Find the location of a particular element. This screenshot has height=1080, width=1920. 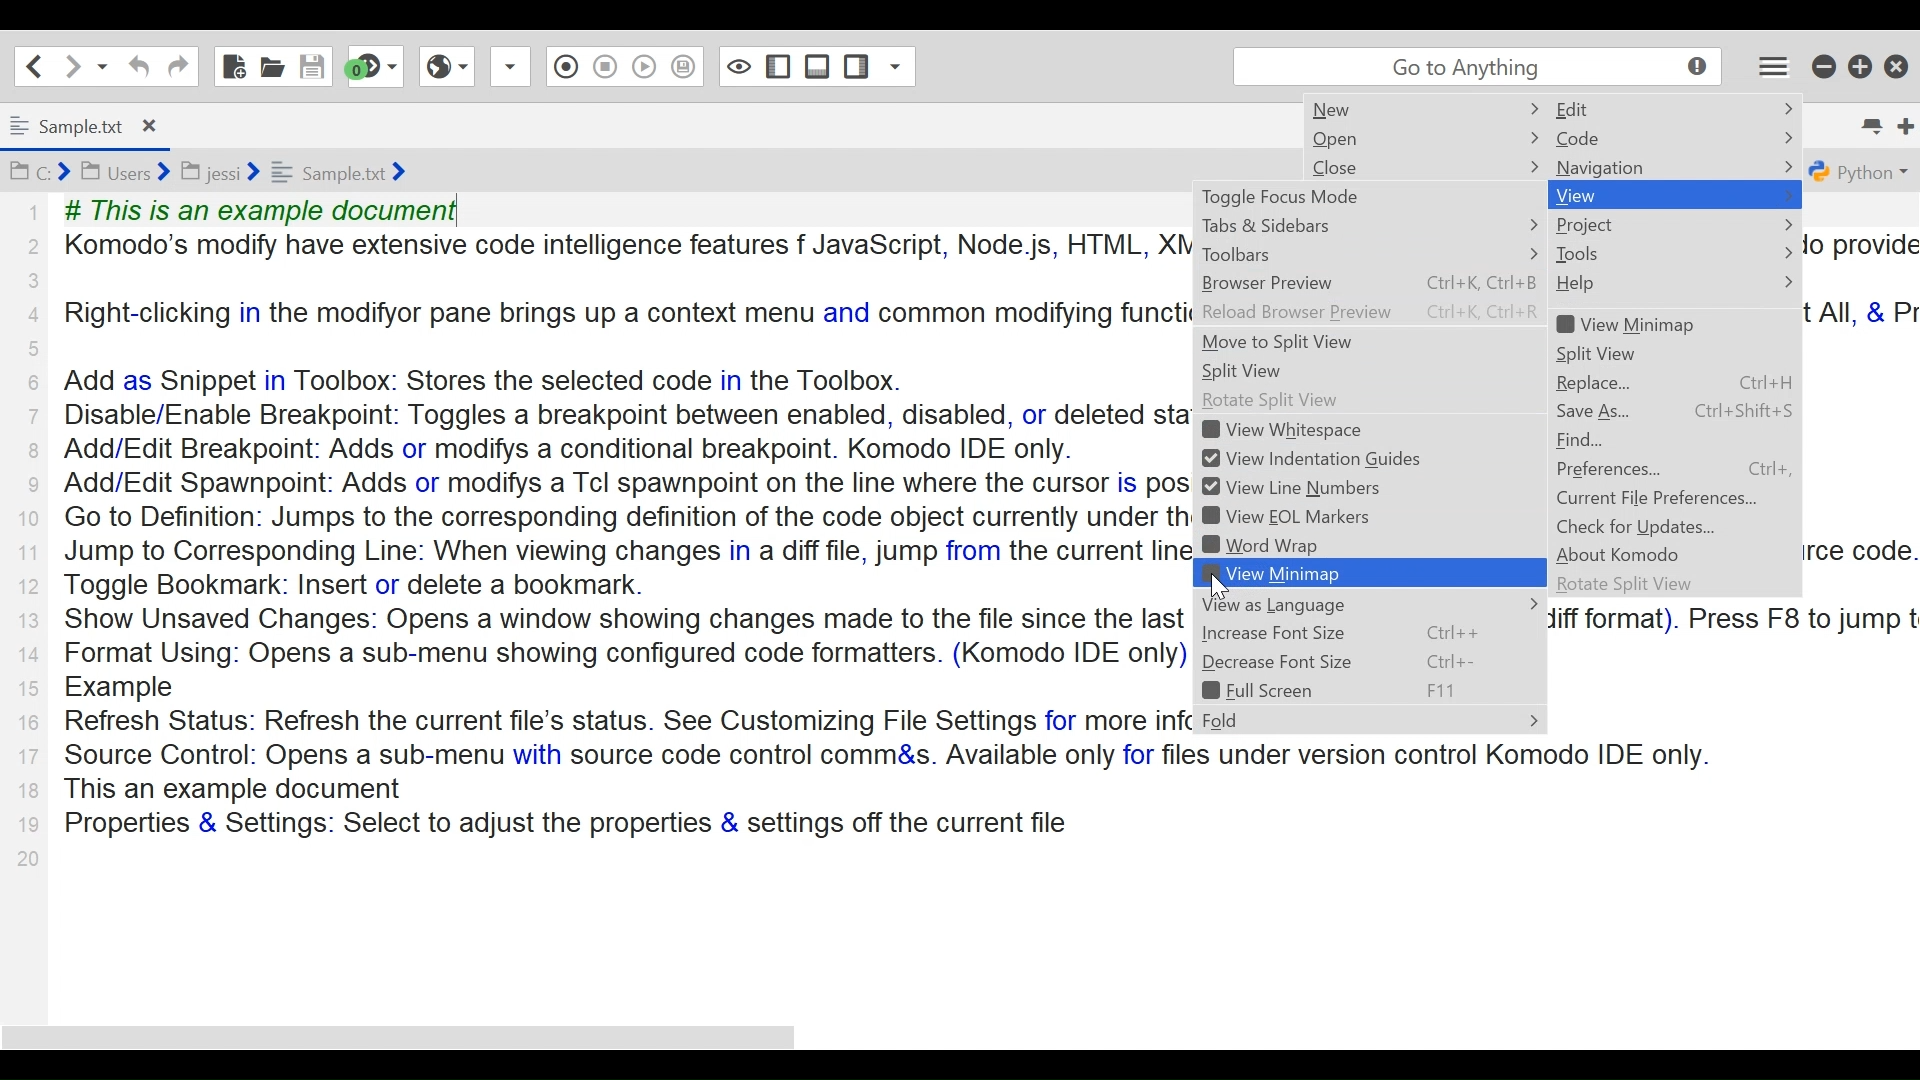

Redo is located at coordinates (177, 66).